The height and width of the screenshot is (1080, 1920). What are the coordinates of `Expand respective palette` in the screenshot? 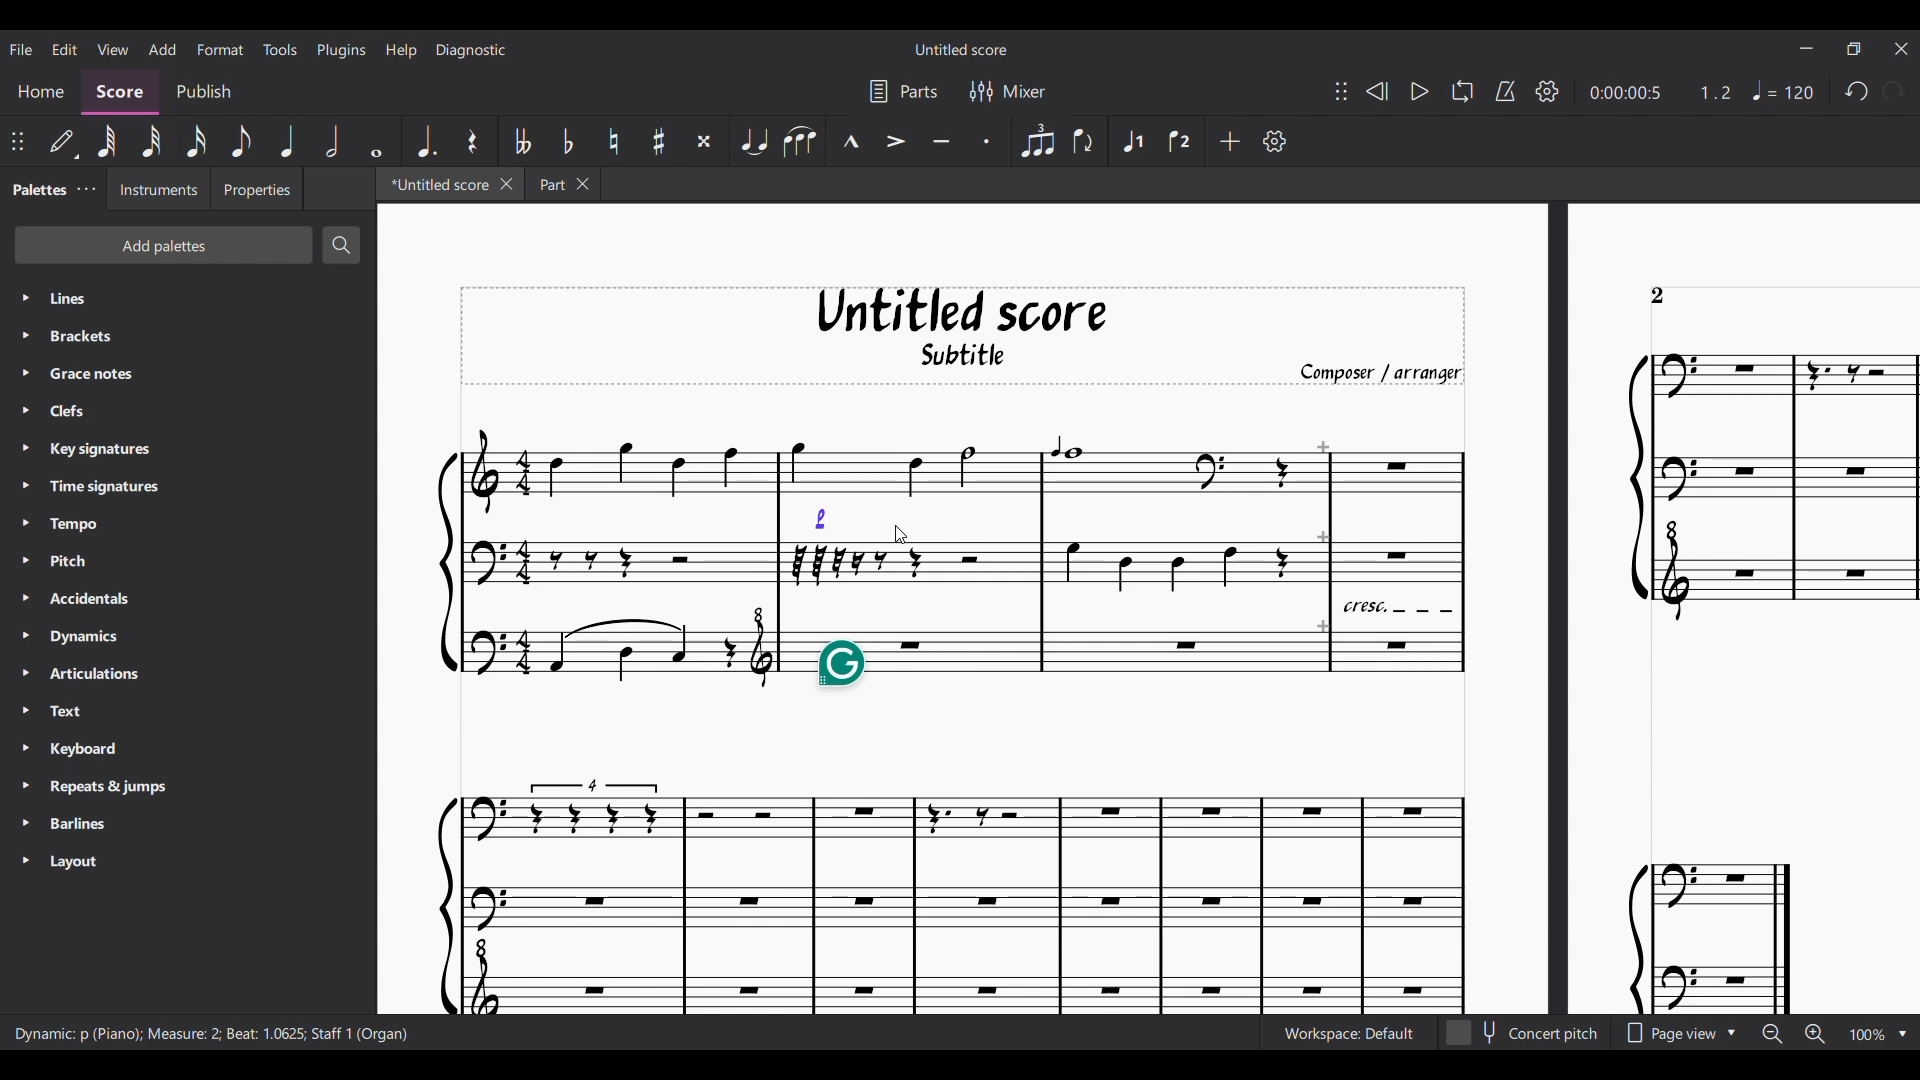 It's located at (25, 578).